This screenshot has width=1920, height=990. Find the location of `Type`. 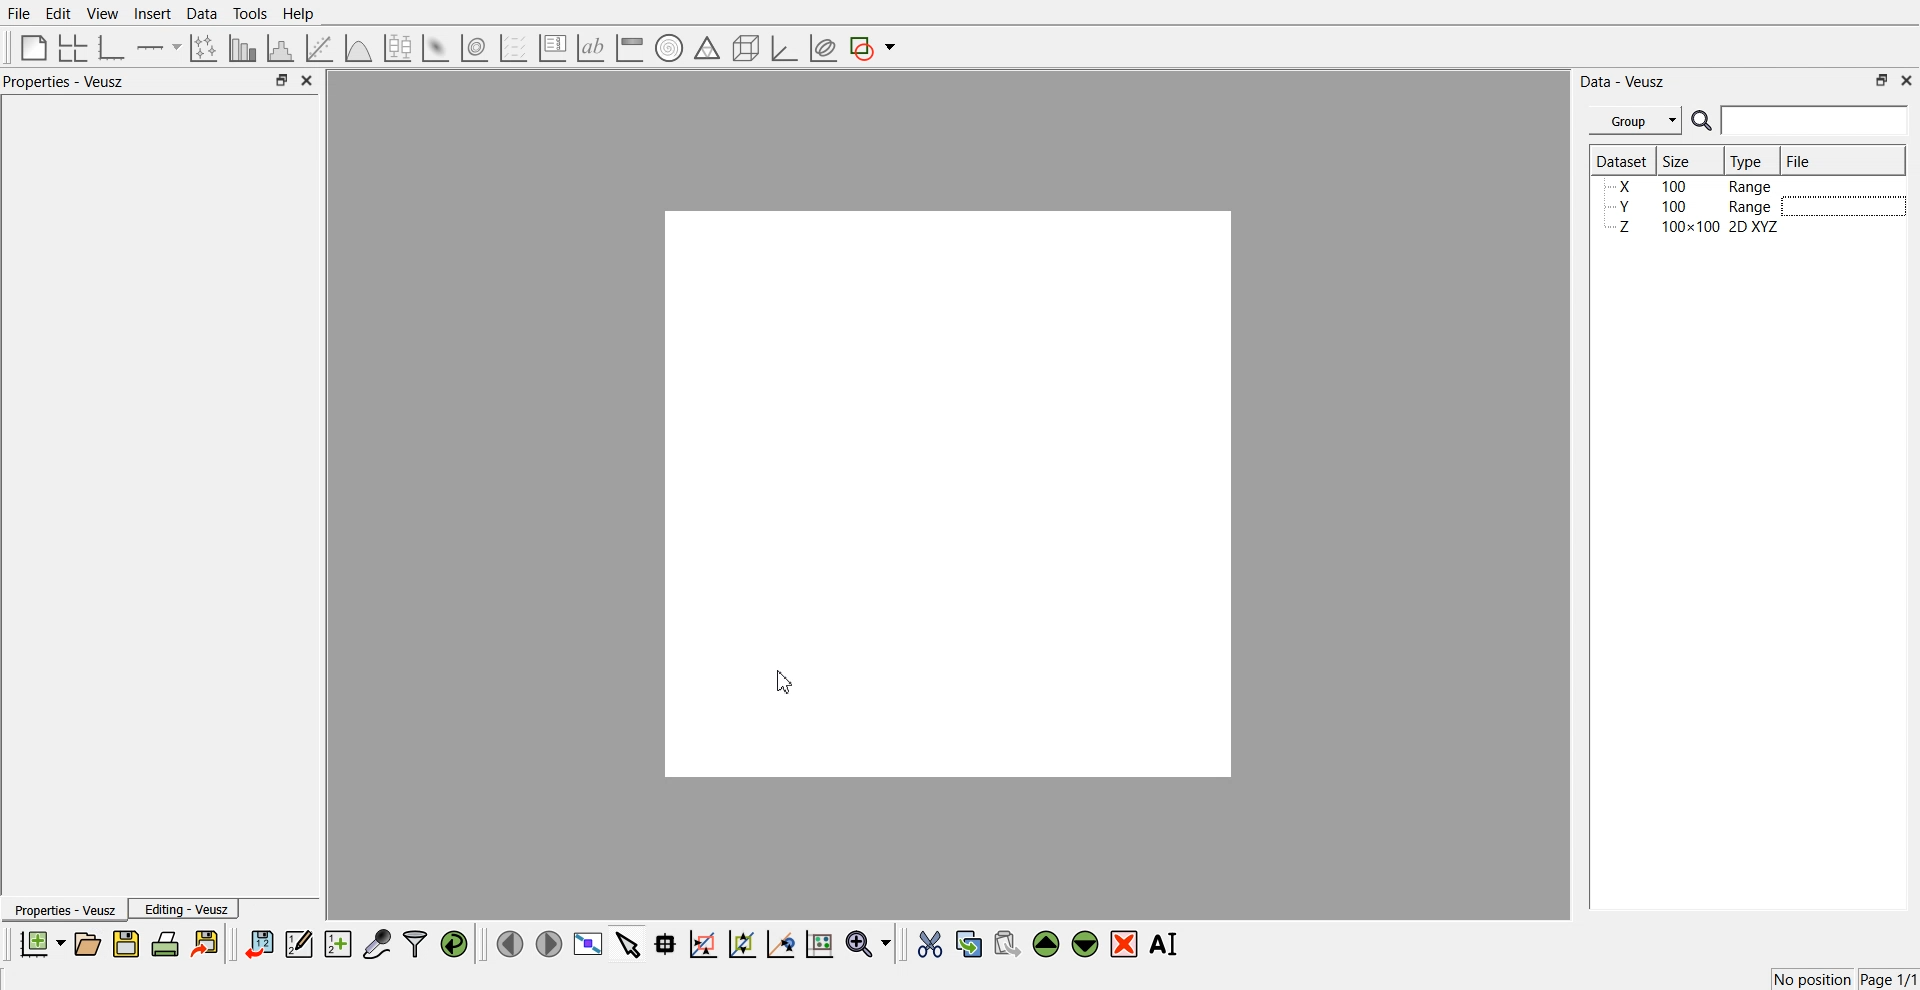

Type is located at coordinates (1749, 161).